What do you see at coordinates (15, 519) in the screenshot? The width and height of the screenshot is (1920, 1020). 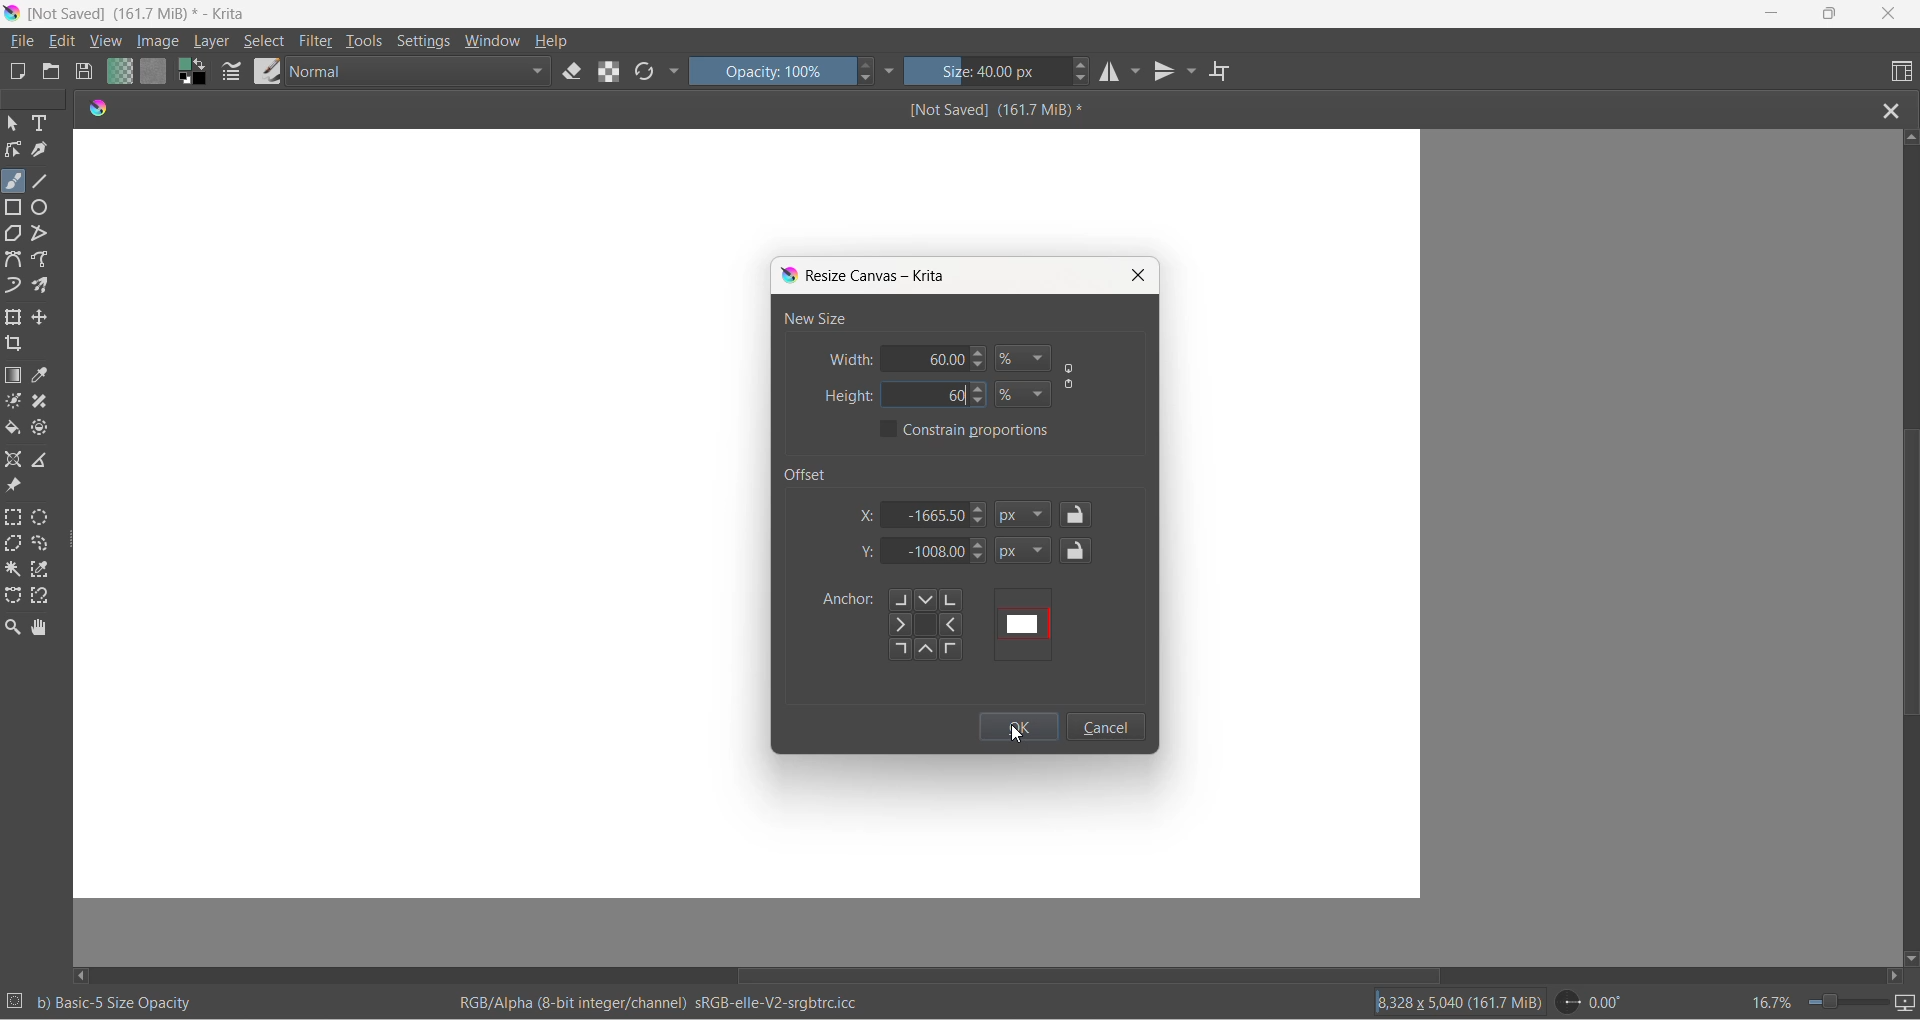 I see `rectangular selection tool` at bounding box center [15, 519].